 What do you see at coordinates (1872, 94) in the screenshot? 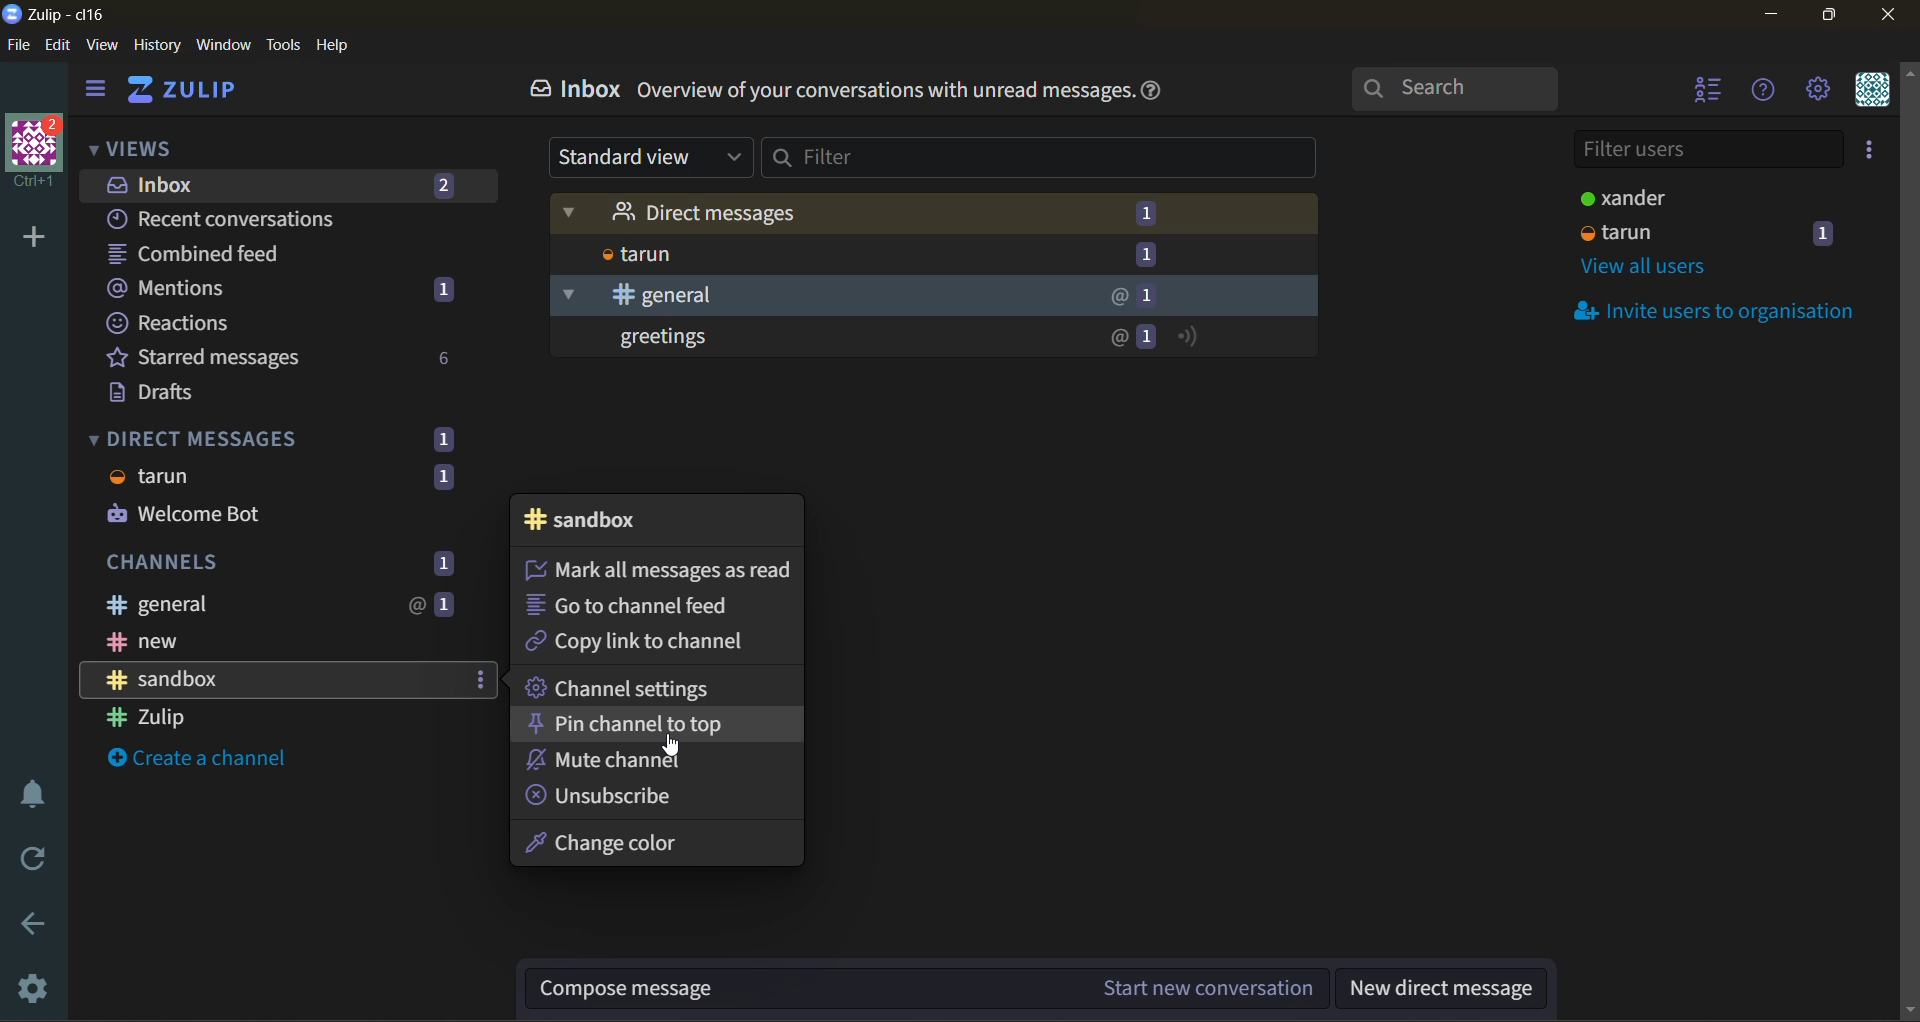
I see `personal menu` at bounding box center [1872, 94].